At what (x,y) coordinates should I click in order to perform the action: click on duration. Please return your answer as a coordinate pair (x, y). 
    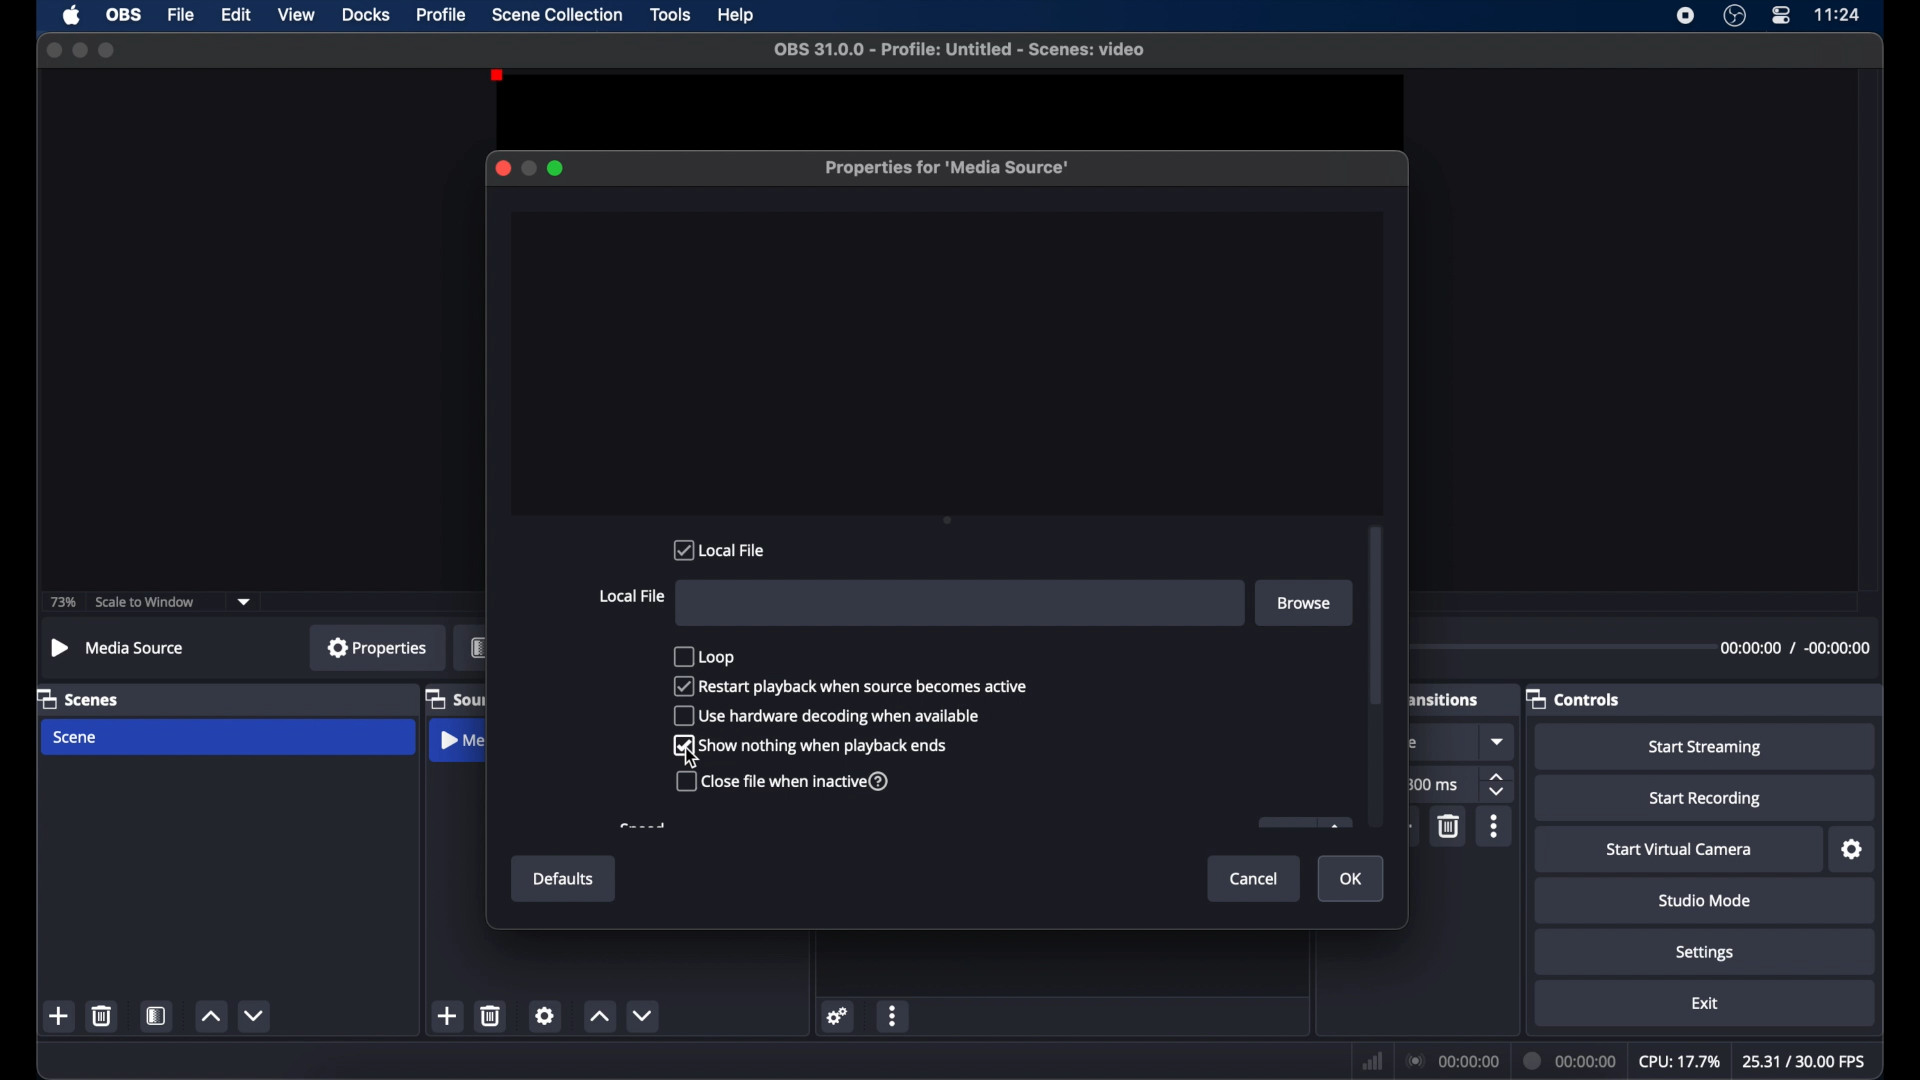
    Looking at the image, I should click on (1571, 1061).